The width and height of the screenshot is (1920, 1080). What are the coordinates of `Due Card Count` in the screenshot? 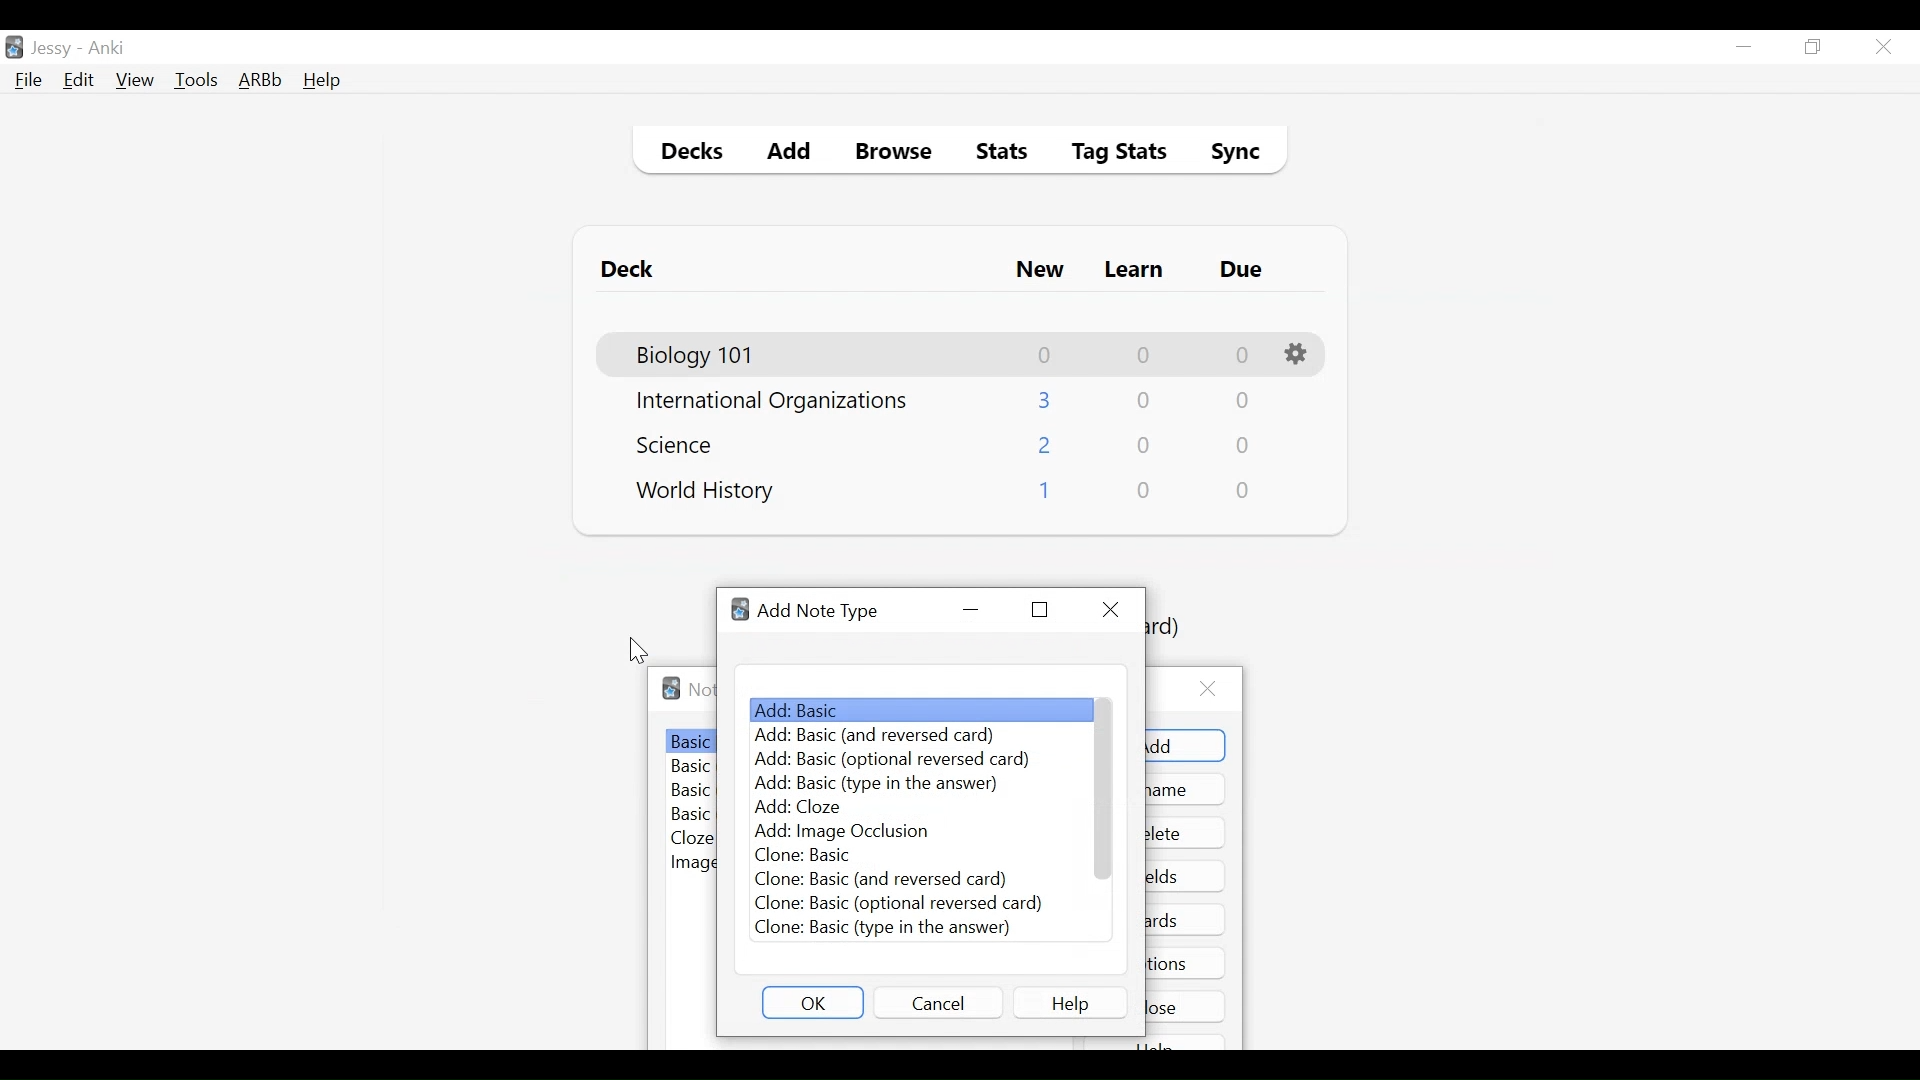 It's located at (1243, 356).